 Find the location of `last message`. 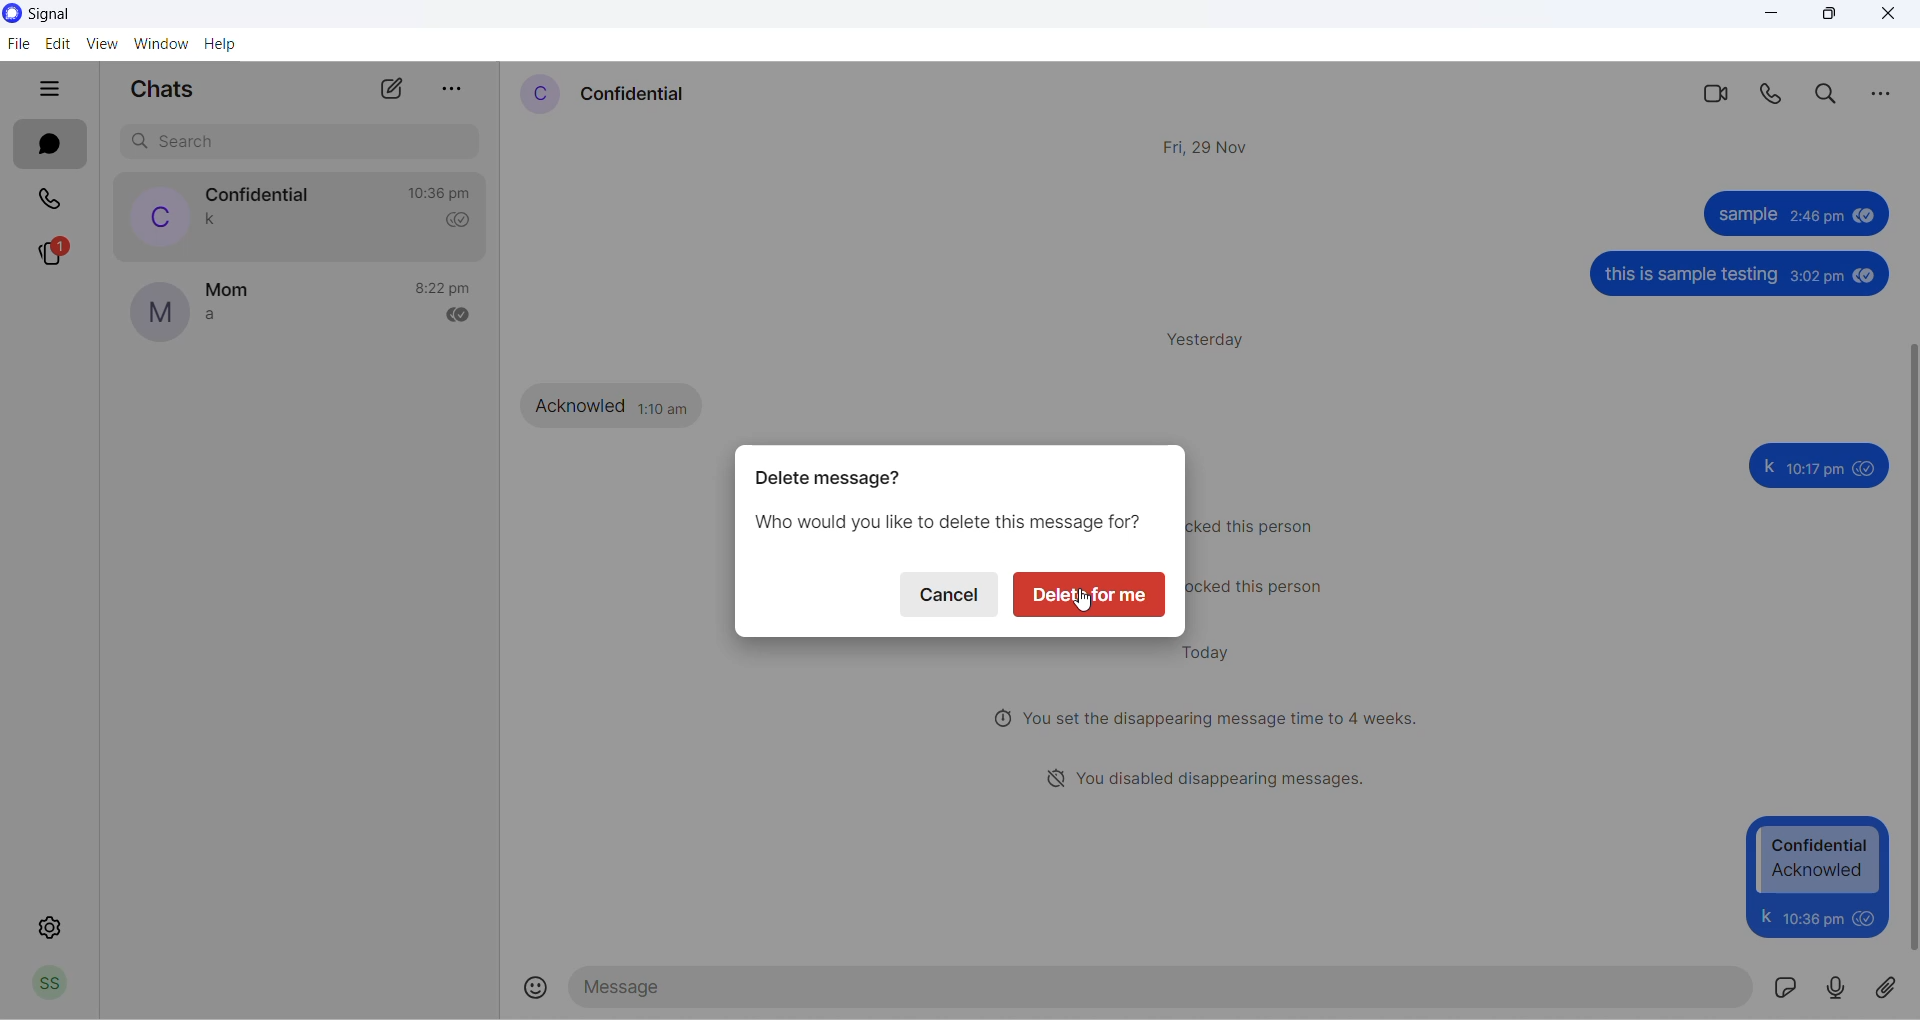

last message is located at coordinates (211, 319).